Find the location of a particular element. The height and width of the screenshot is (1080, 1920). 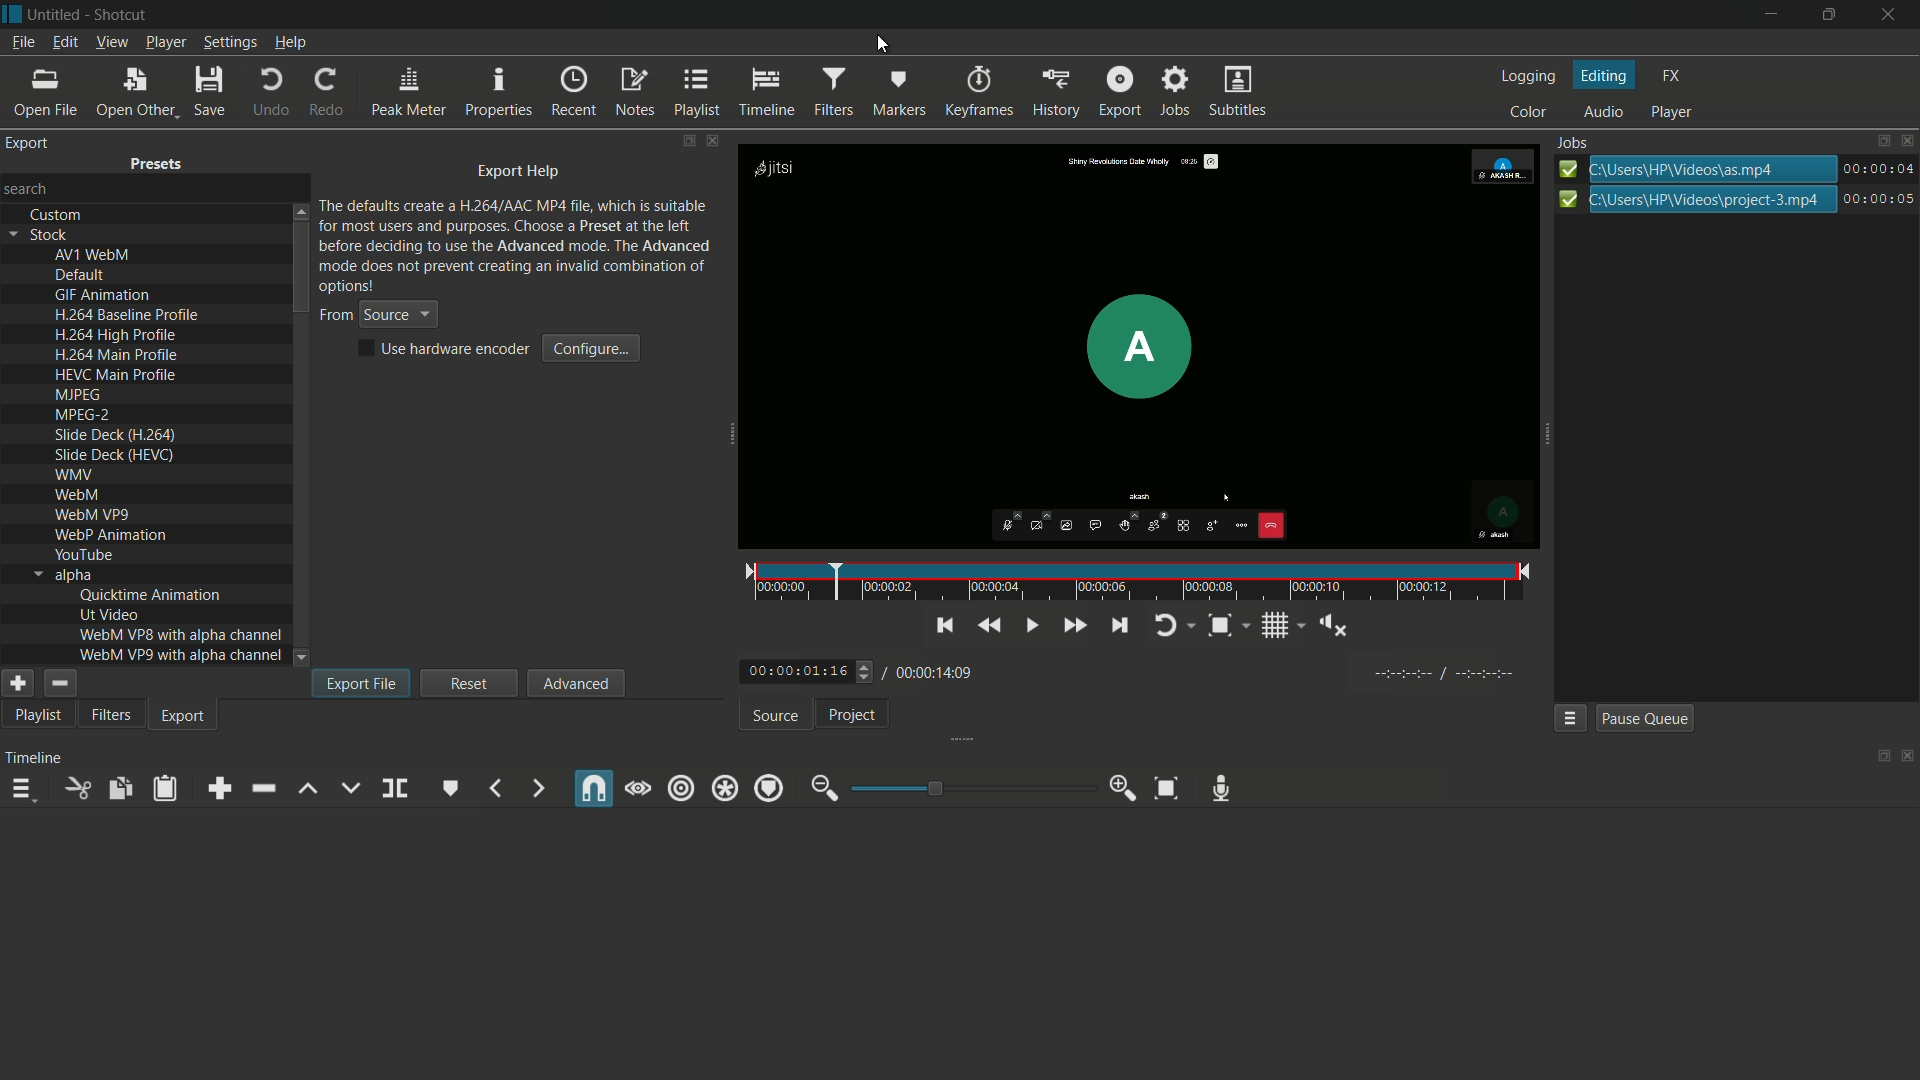

zoom timeline to fit is located at coordinates (1167, 788).